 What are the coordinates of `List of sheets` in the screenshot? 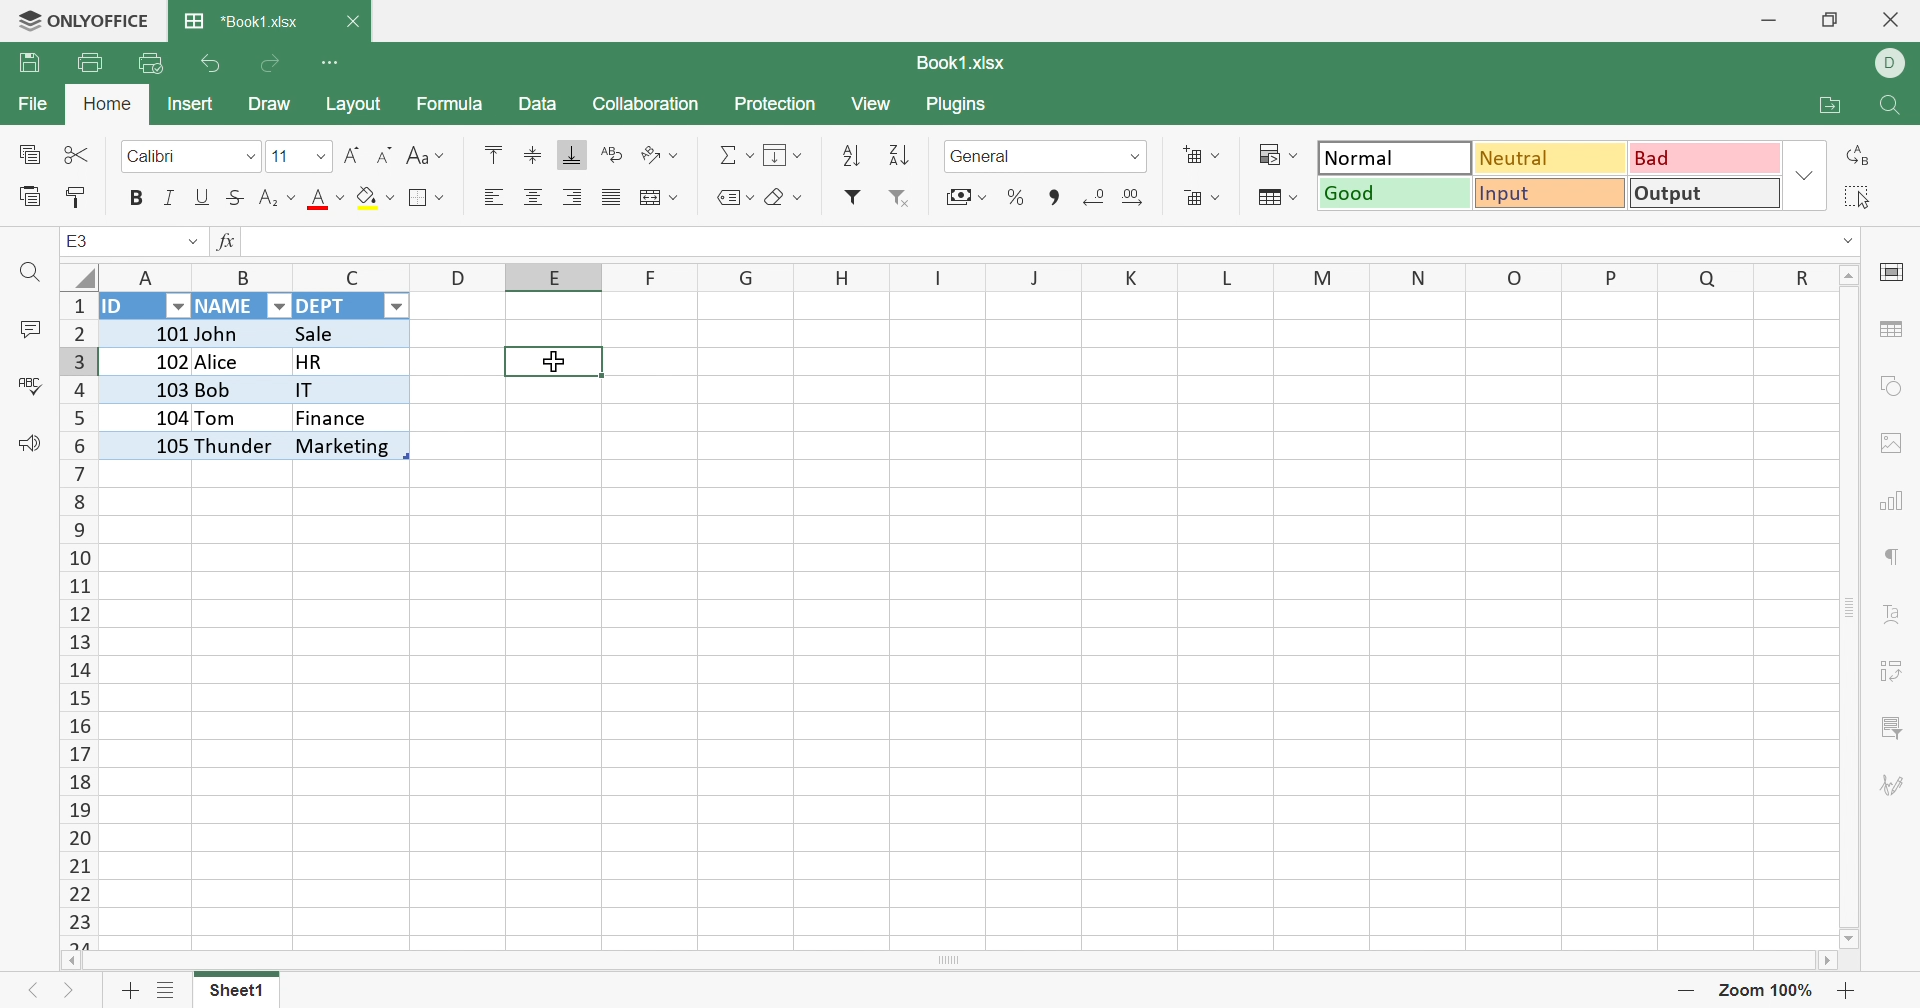 It's located at (171, 993).